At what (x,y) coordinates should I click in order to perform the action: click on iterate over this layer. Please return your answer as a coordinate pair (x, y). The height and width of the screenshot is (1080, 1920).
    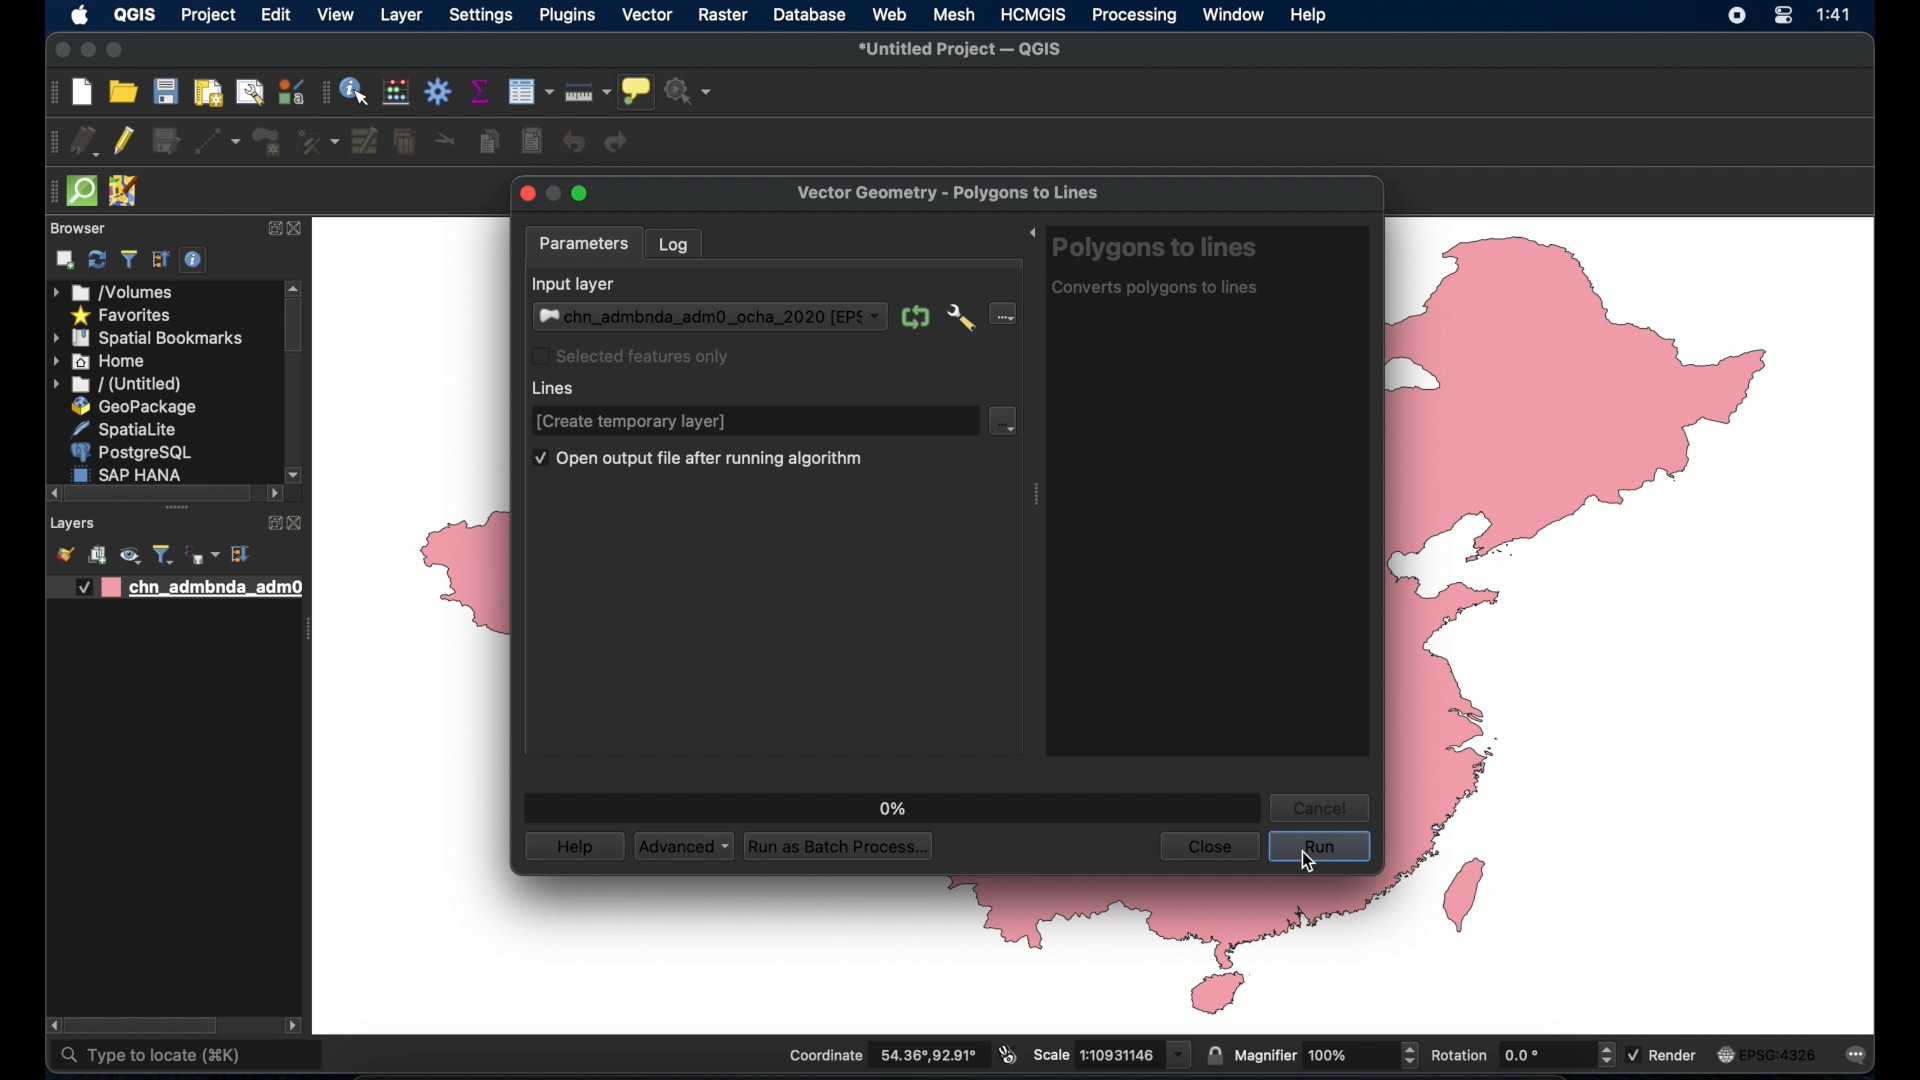
    Looking at the image, I should click on (915, 318).